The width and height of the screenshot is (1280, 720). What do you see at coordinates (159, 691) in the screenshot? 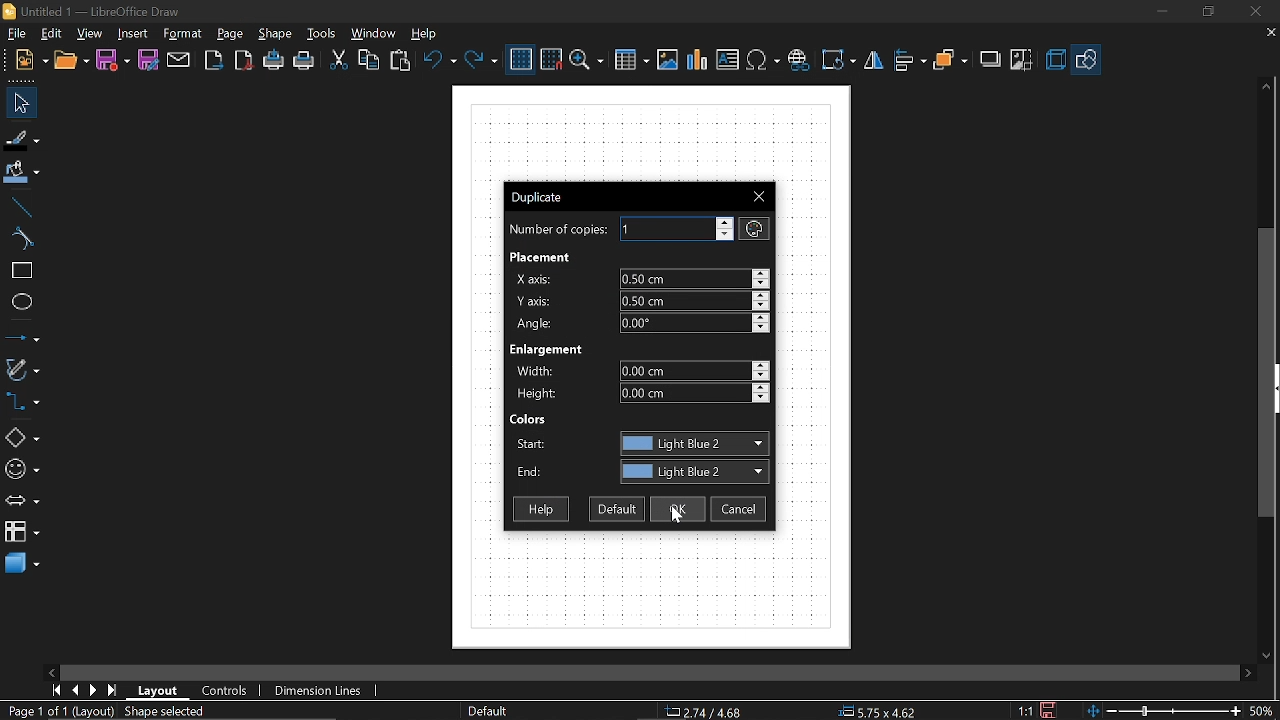
I see `Layout` at bounding box center [159, 691].